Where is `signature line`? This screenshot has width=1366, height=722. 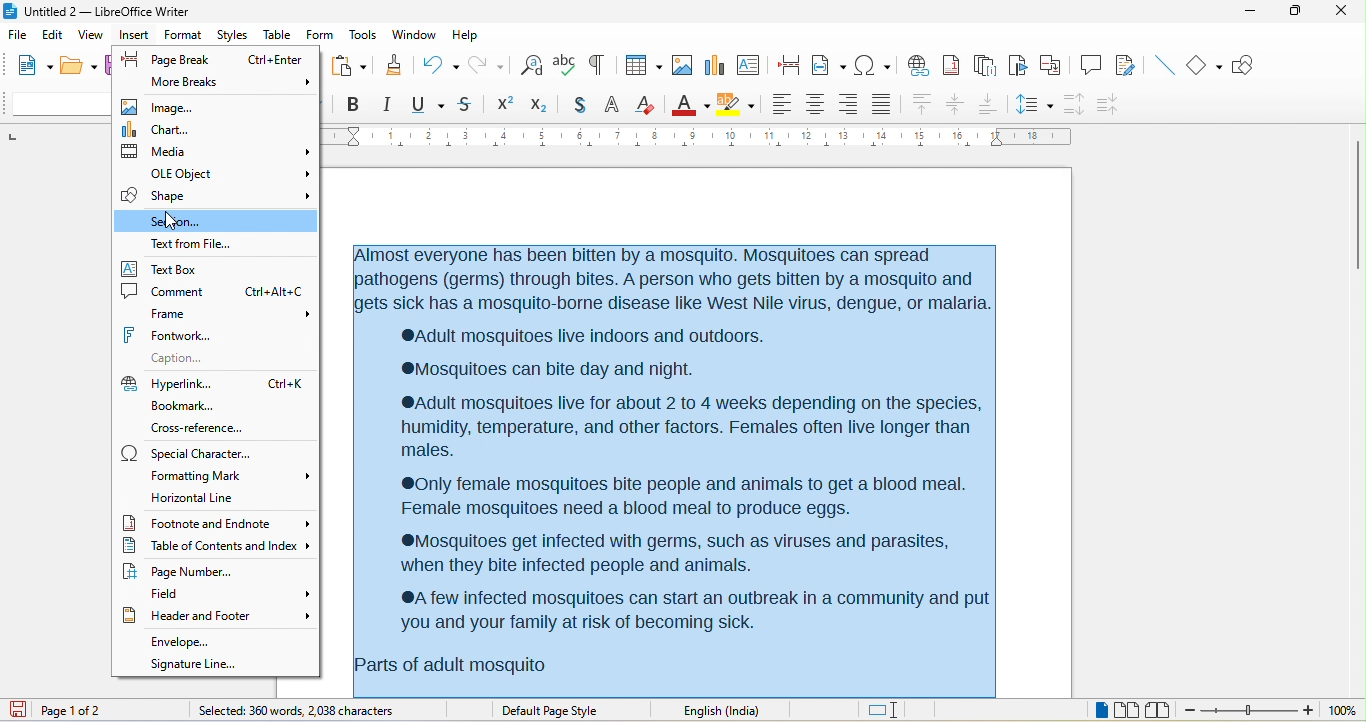 signature line is located at coordinates (217, 665).